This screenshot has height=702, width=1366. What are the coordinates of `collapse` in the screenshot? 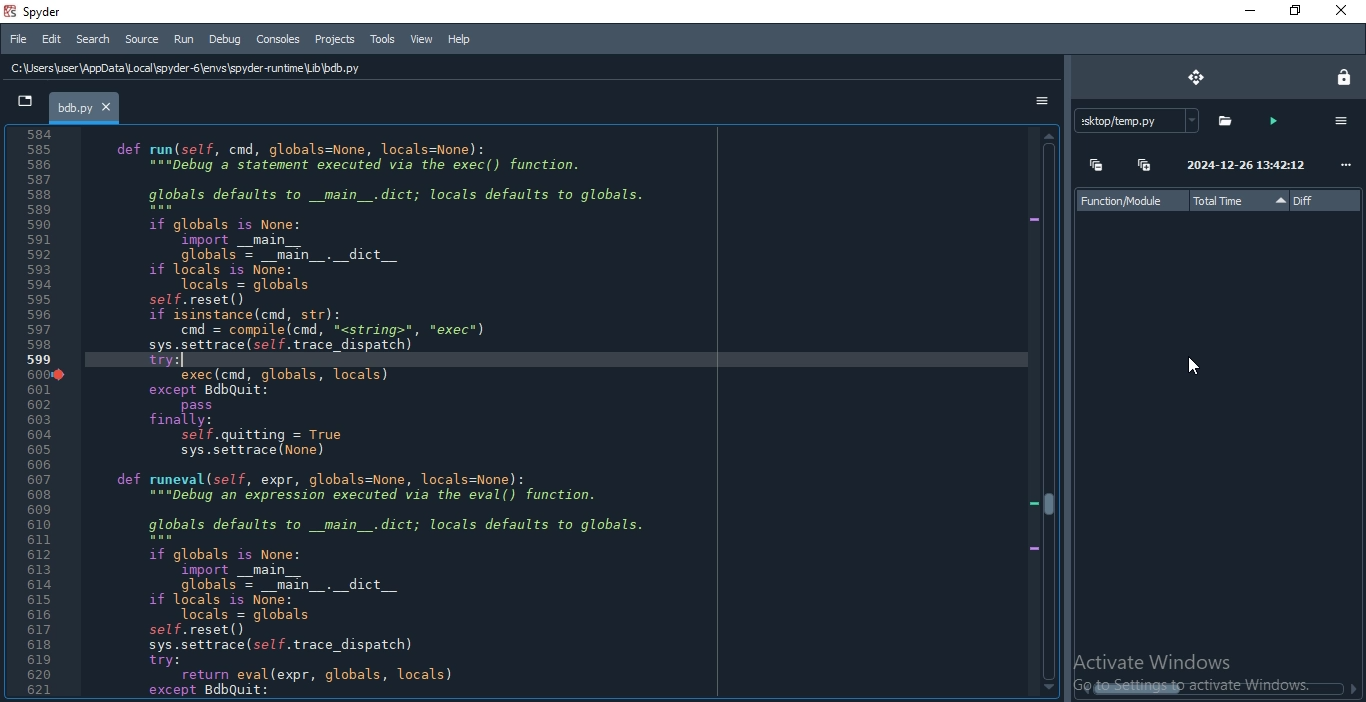 It's located at (1099, 166).